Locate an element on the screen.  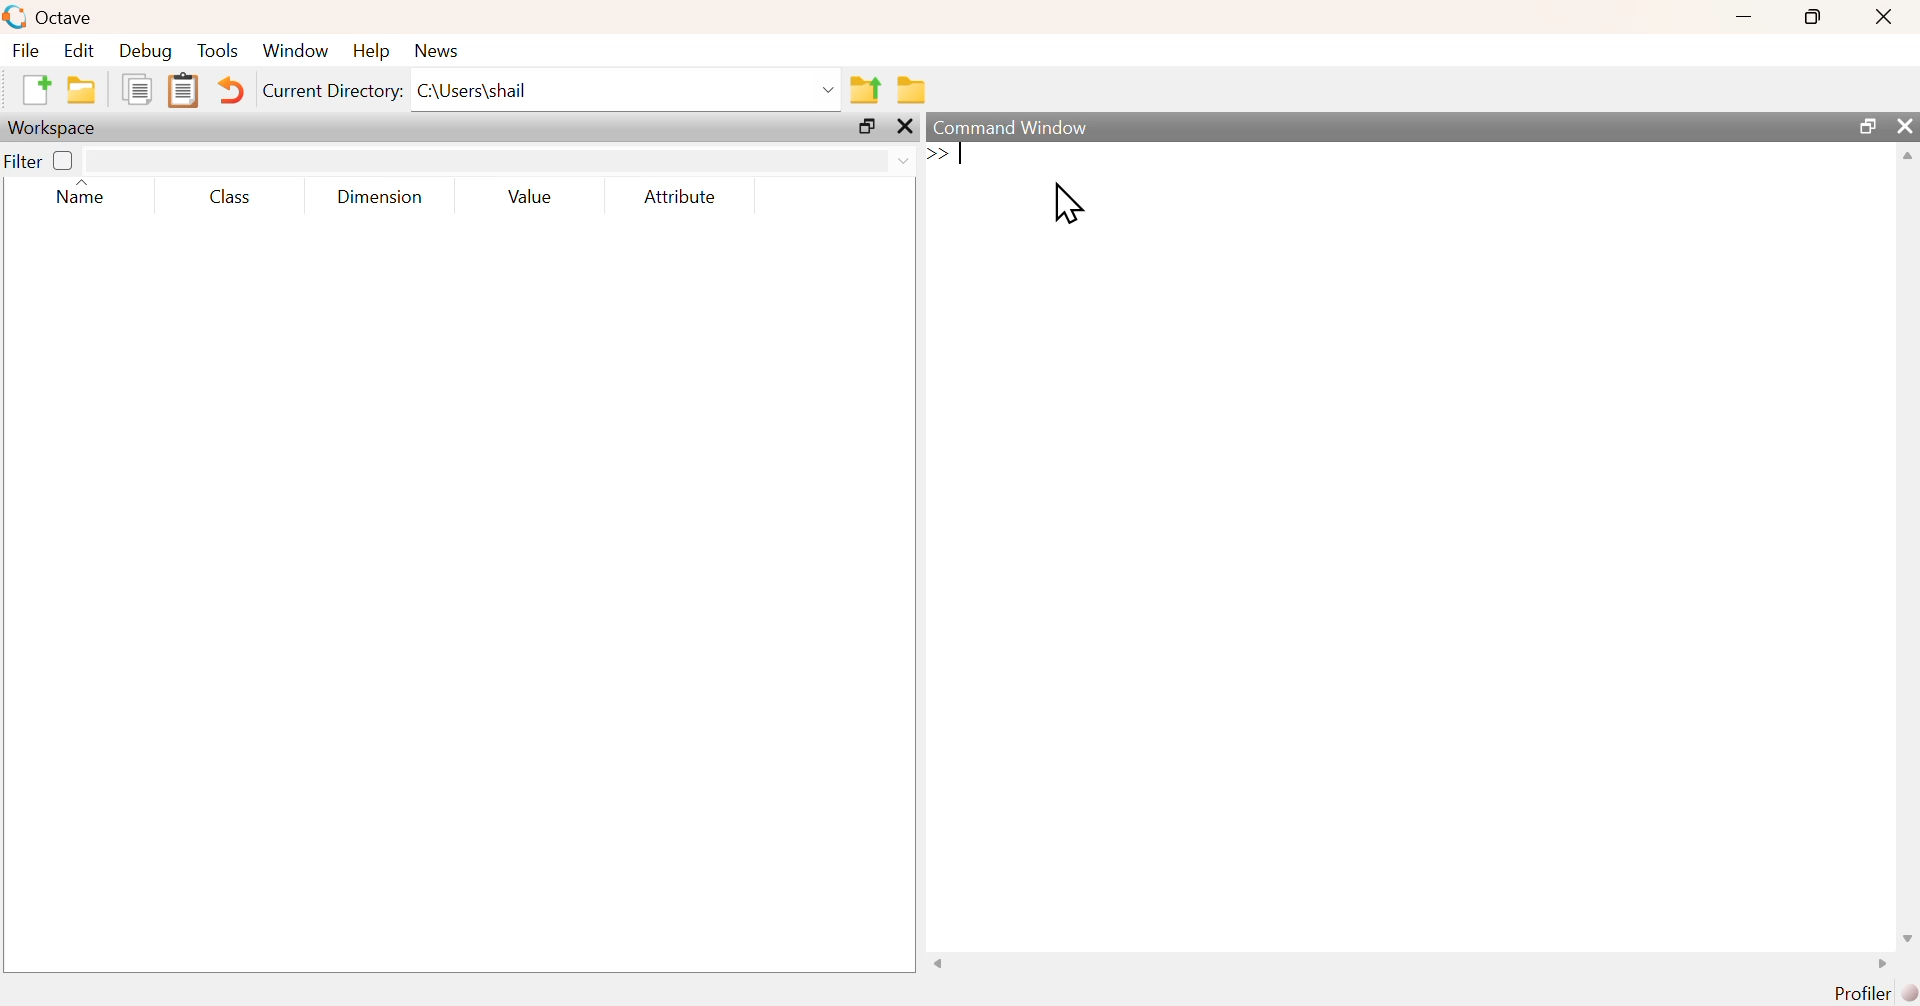
Maximize is located at coordinates (1869, 126).